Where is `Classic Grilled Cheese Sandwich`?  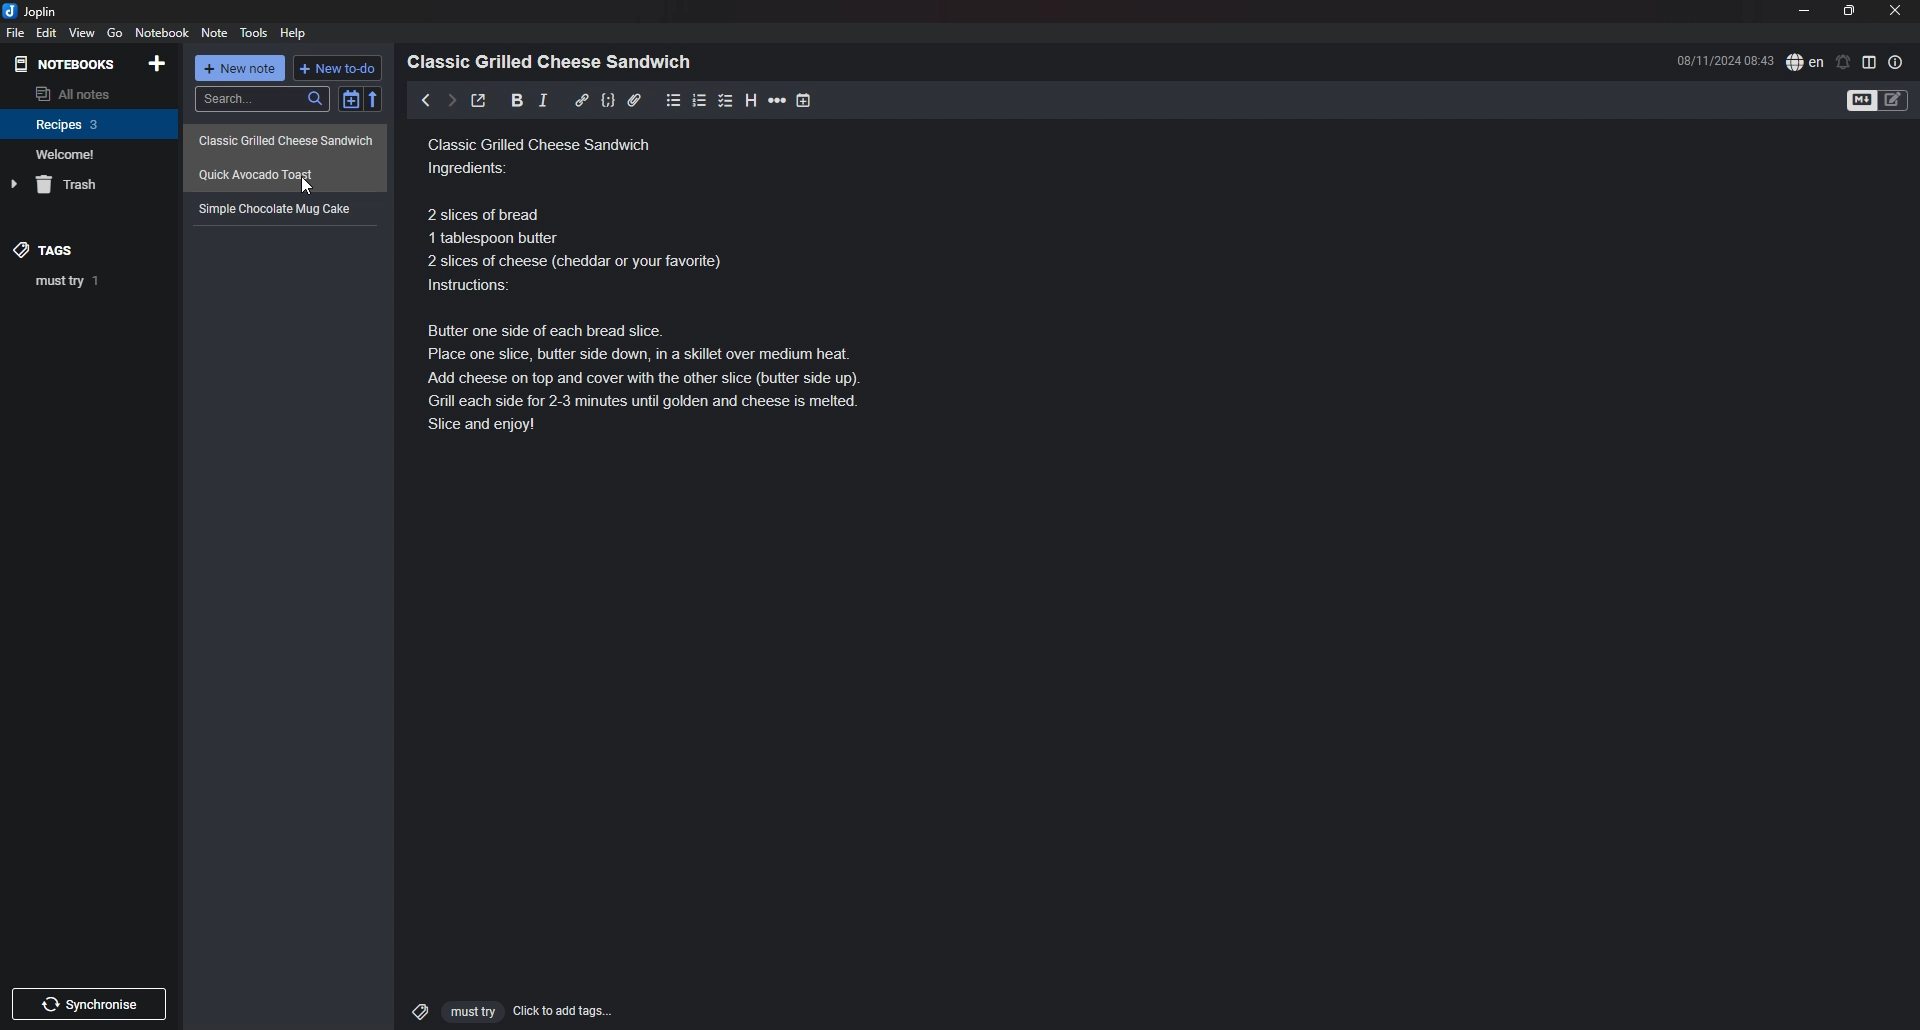
Classic Grilled Cheese Sandwich is located at coordinates (287, 139).